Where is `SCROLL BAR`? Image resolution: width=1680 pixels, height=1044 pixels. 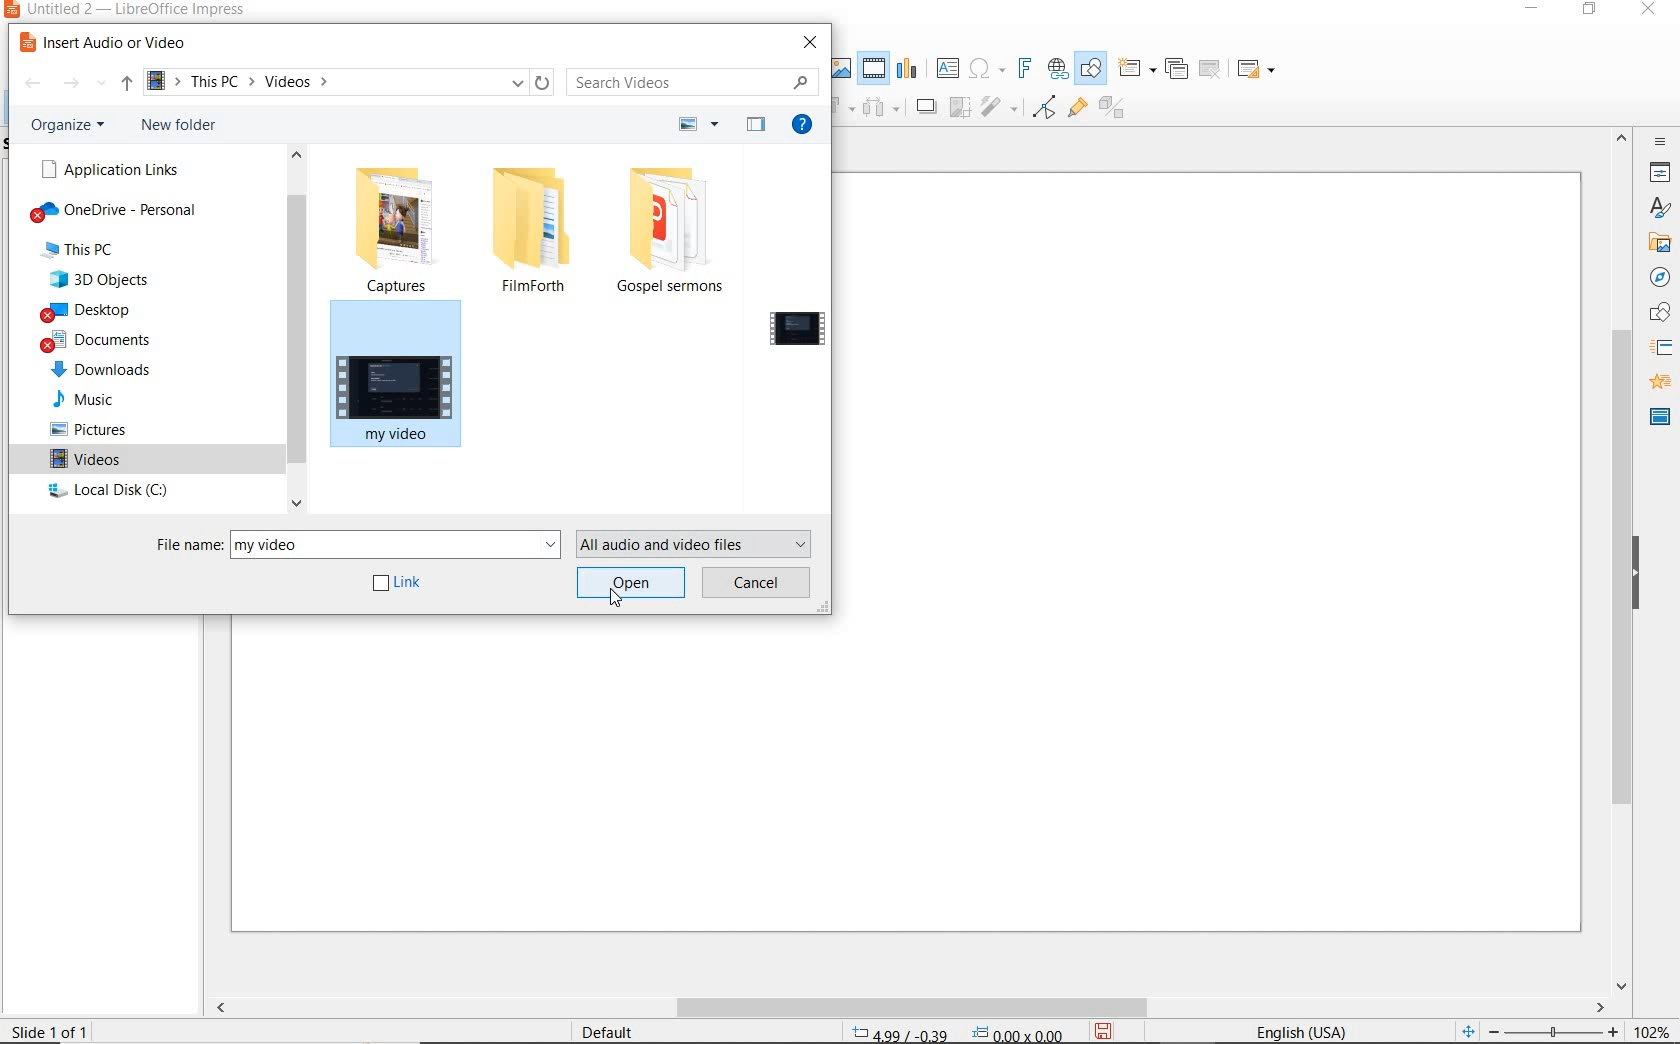 SCROLL BAR is located at coordinates (910, 1007).